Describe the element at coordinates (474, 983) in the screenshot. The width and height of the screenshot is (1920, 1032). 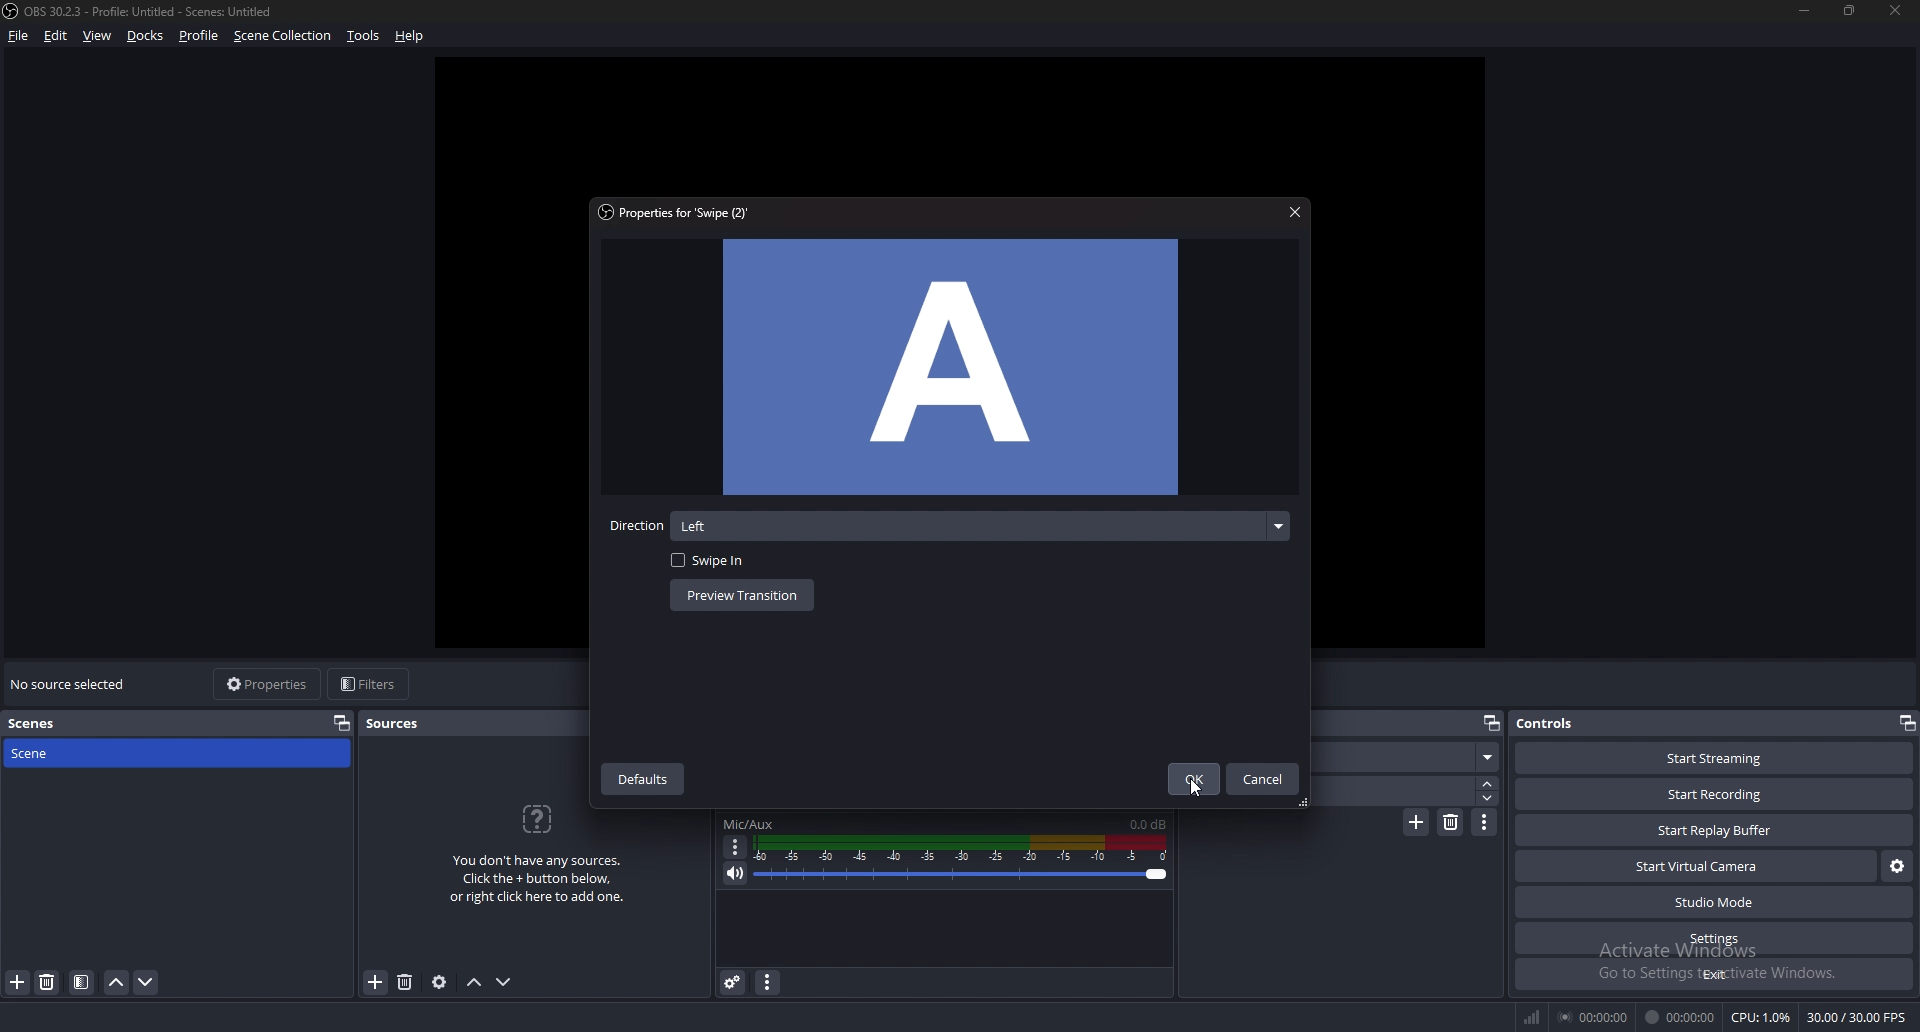
I see `move up` at that location.